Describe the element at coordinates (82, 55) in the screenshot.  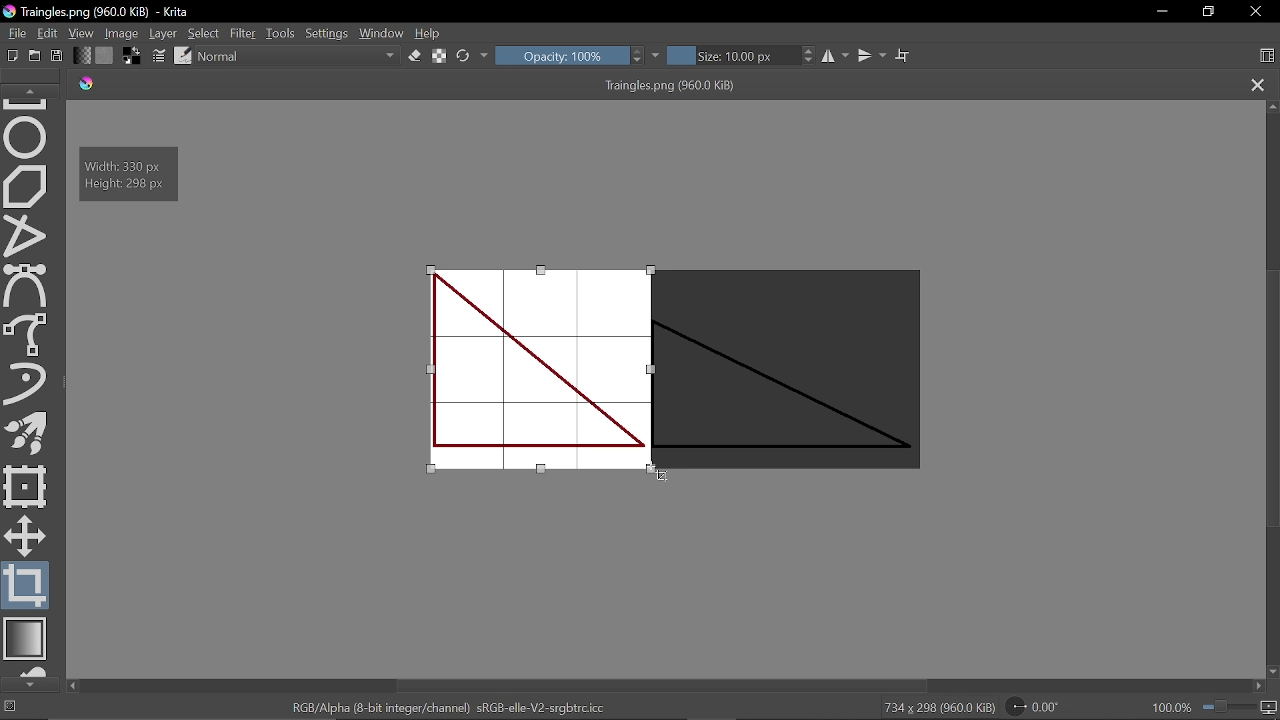
I see `Fill gradient` at that location.